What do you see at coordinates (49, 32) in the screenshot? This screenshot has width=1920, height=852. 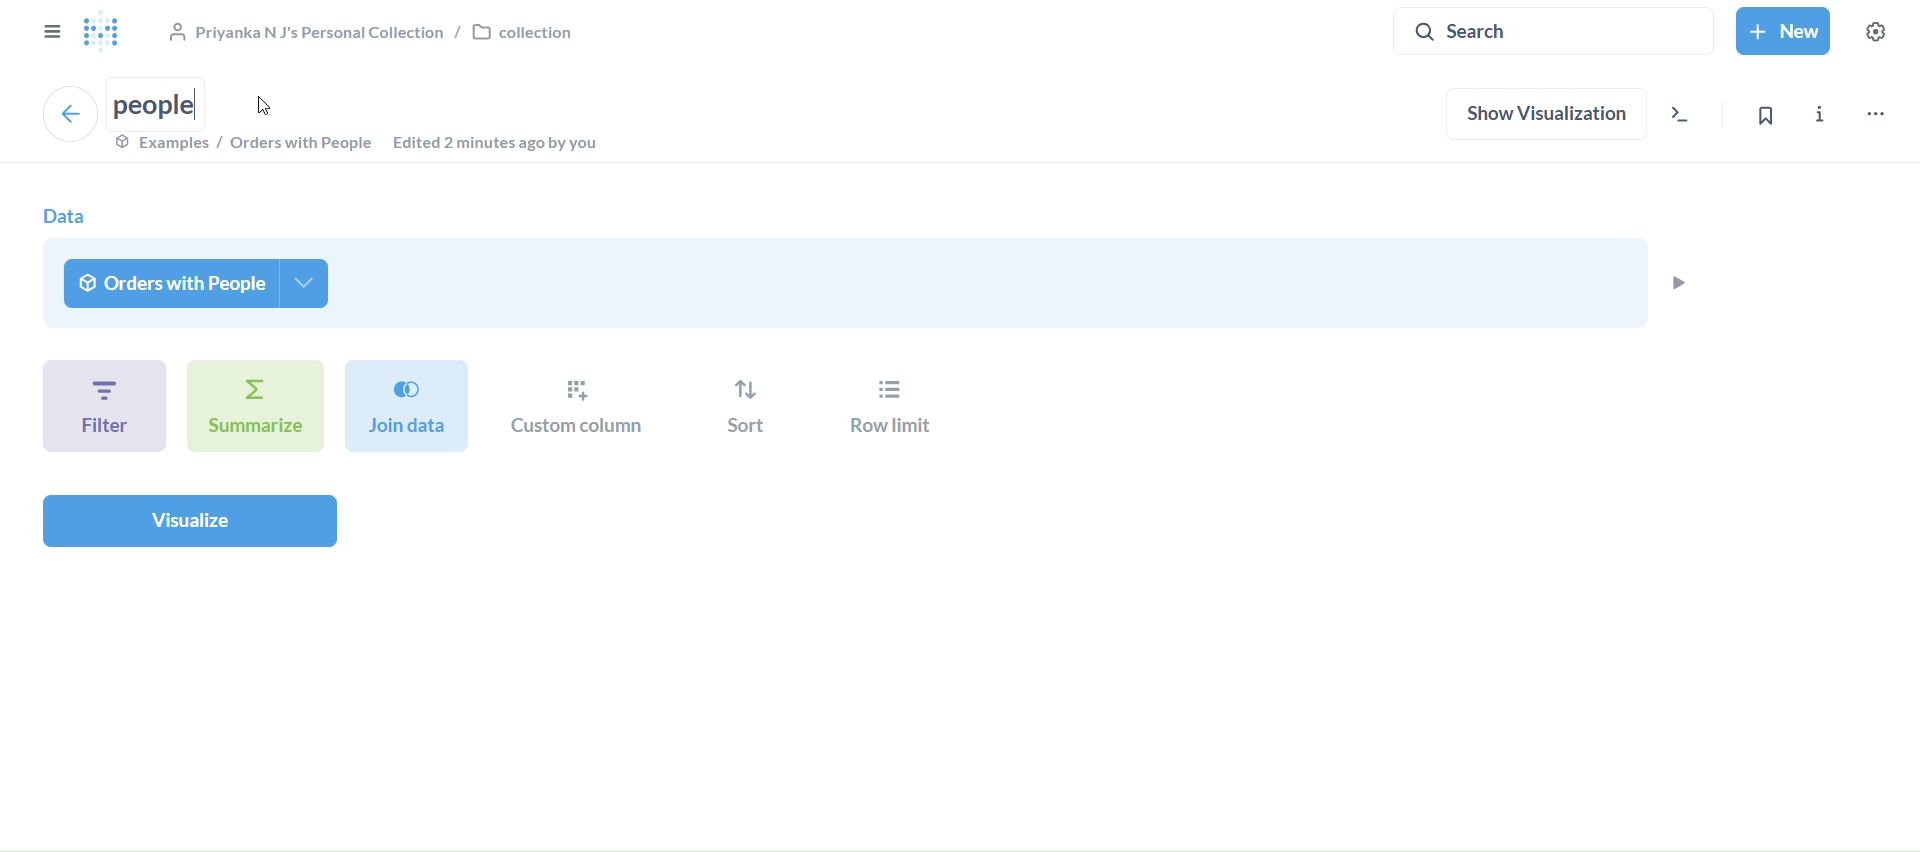 I see `close sidebar` at bounding box center [49, 32].